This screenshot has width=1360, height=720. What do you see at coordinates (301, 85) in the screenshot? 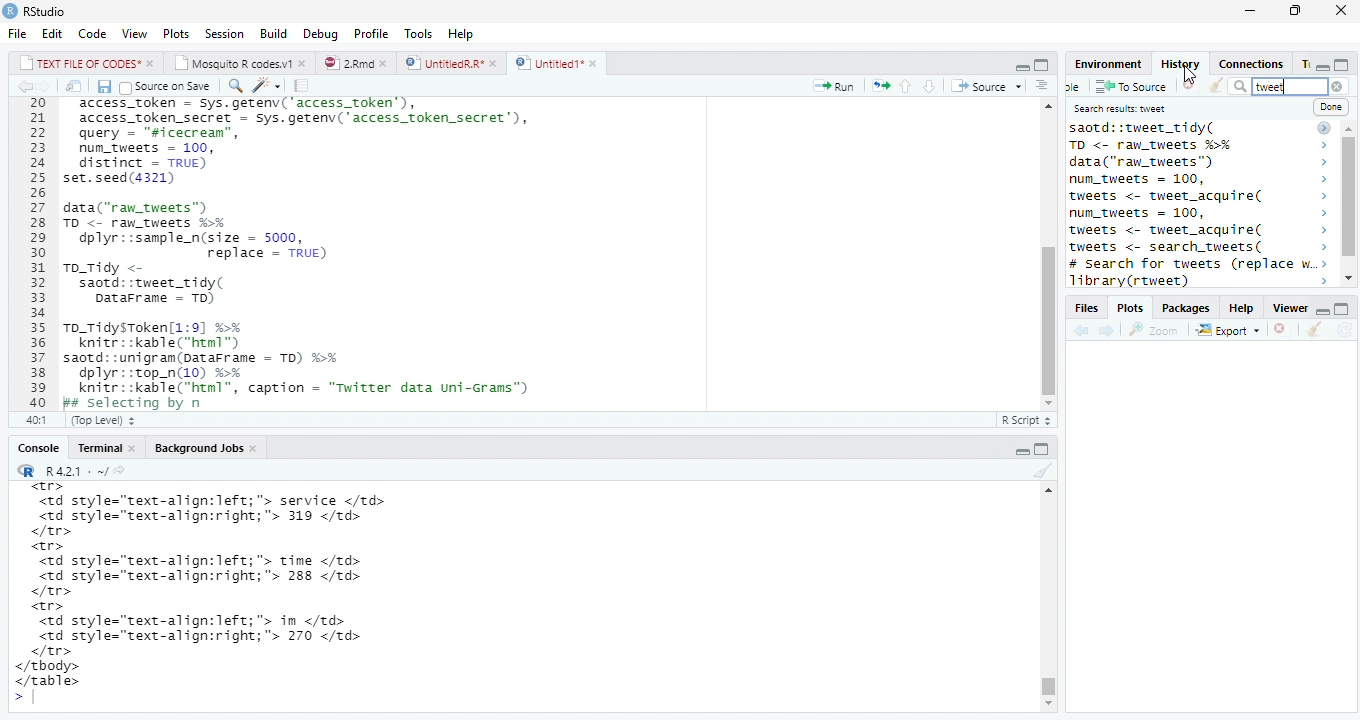
I see `compile report` at bounding box center [301, 85].